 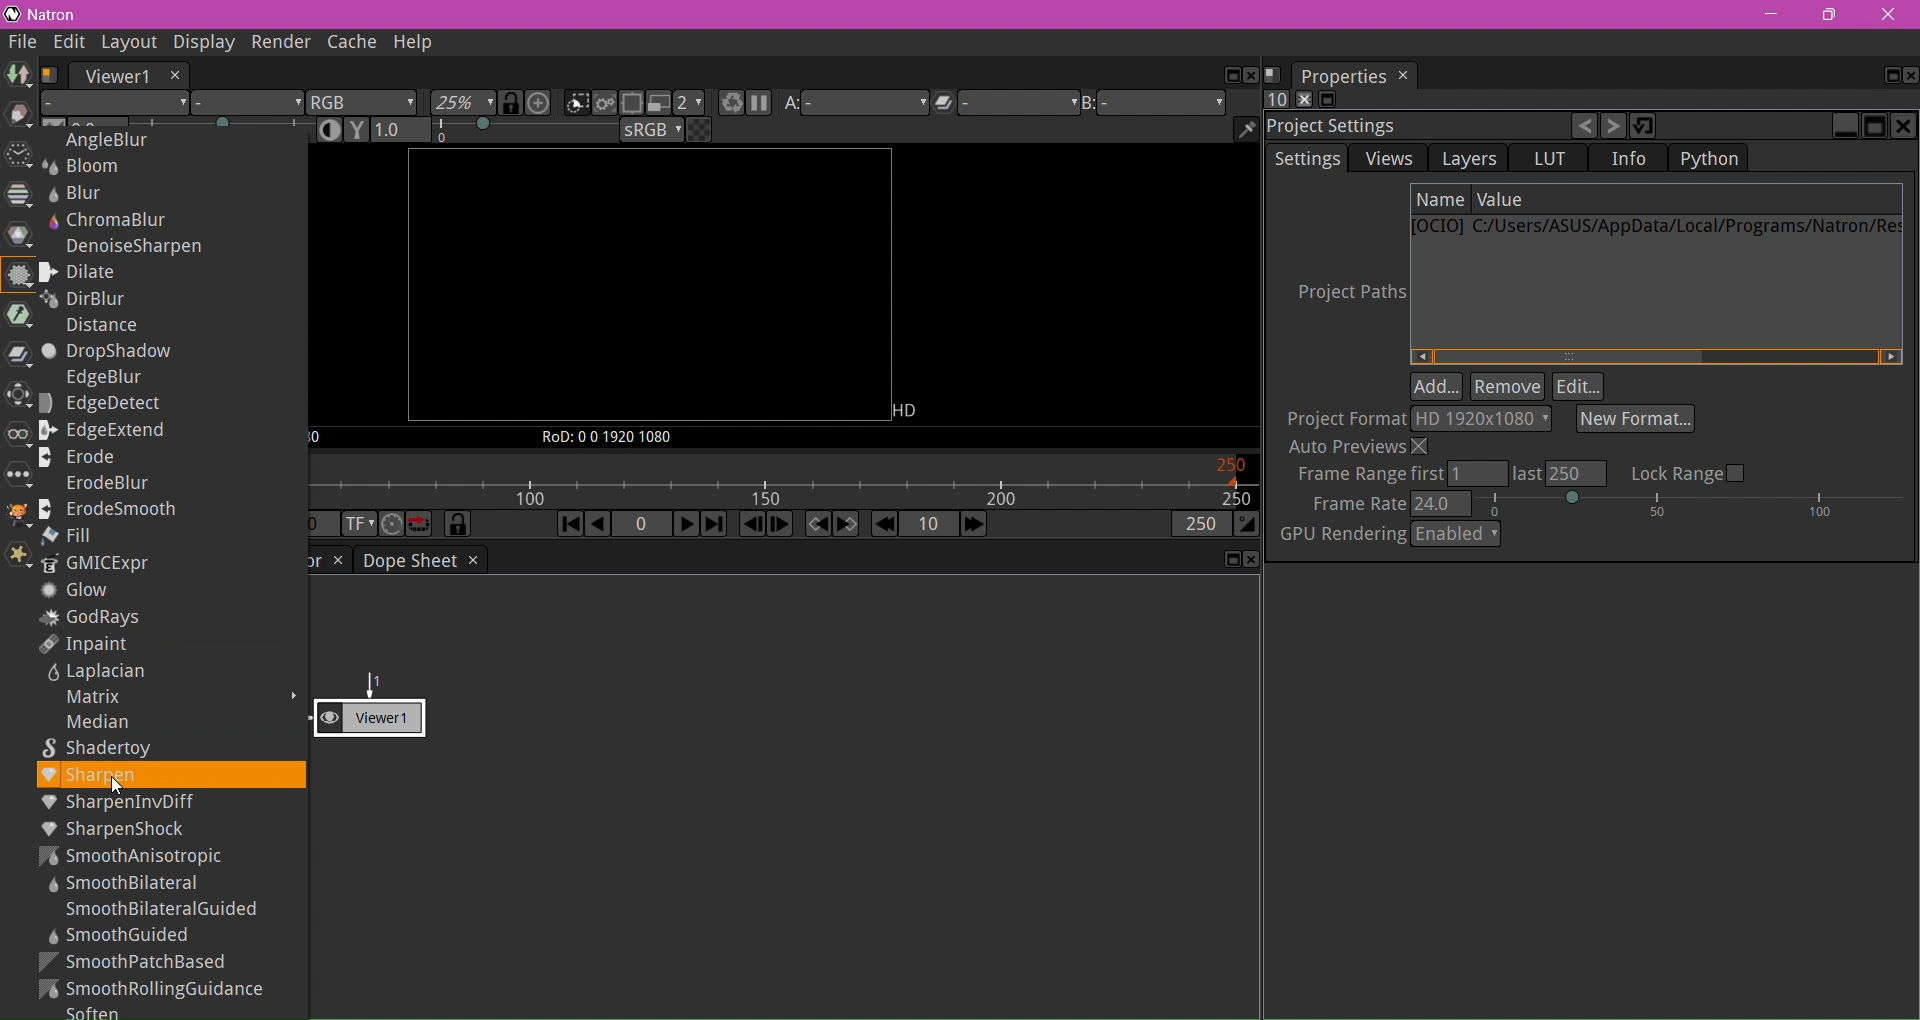 I want to click on Restore default values for this operator, so click(x=1645, y=125).